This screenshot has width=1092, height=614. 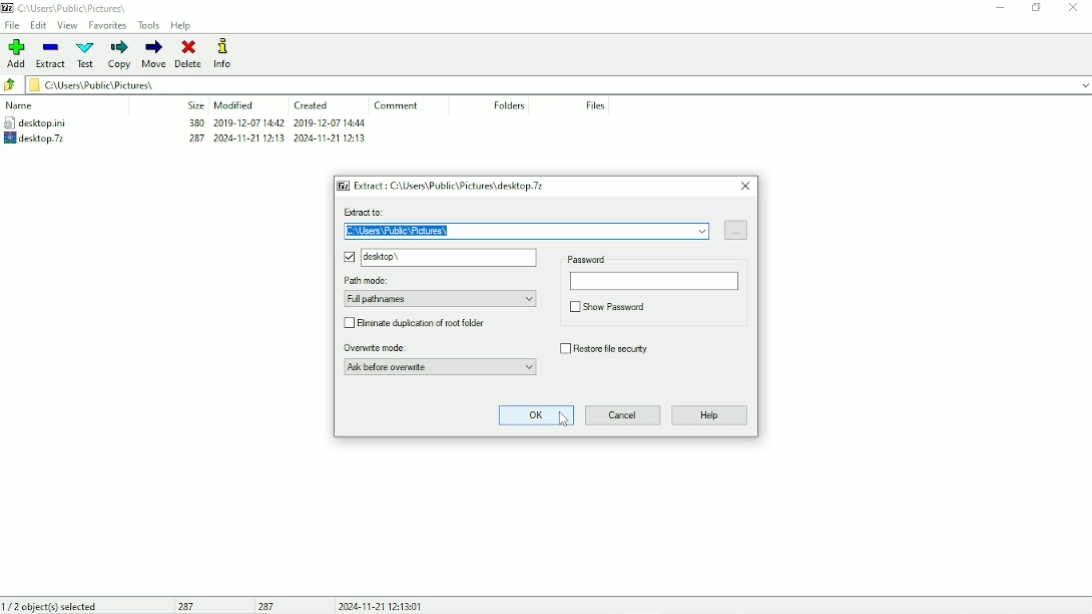 I want to click on checkbox, so click(x=350, y=323).